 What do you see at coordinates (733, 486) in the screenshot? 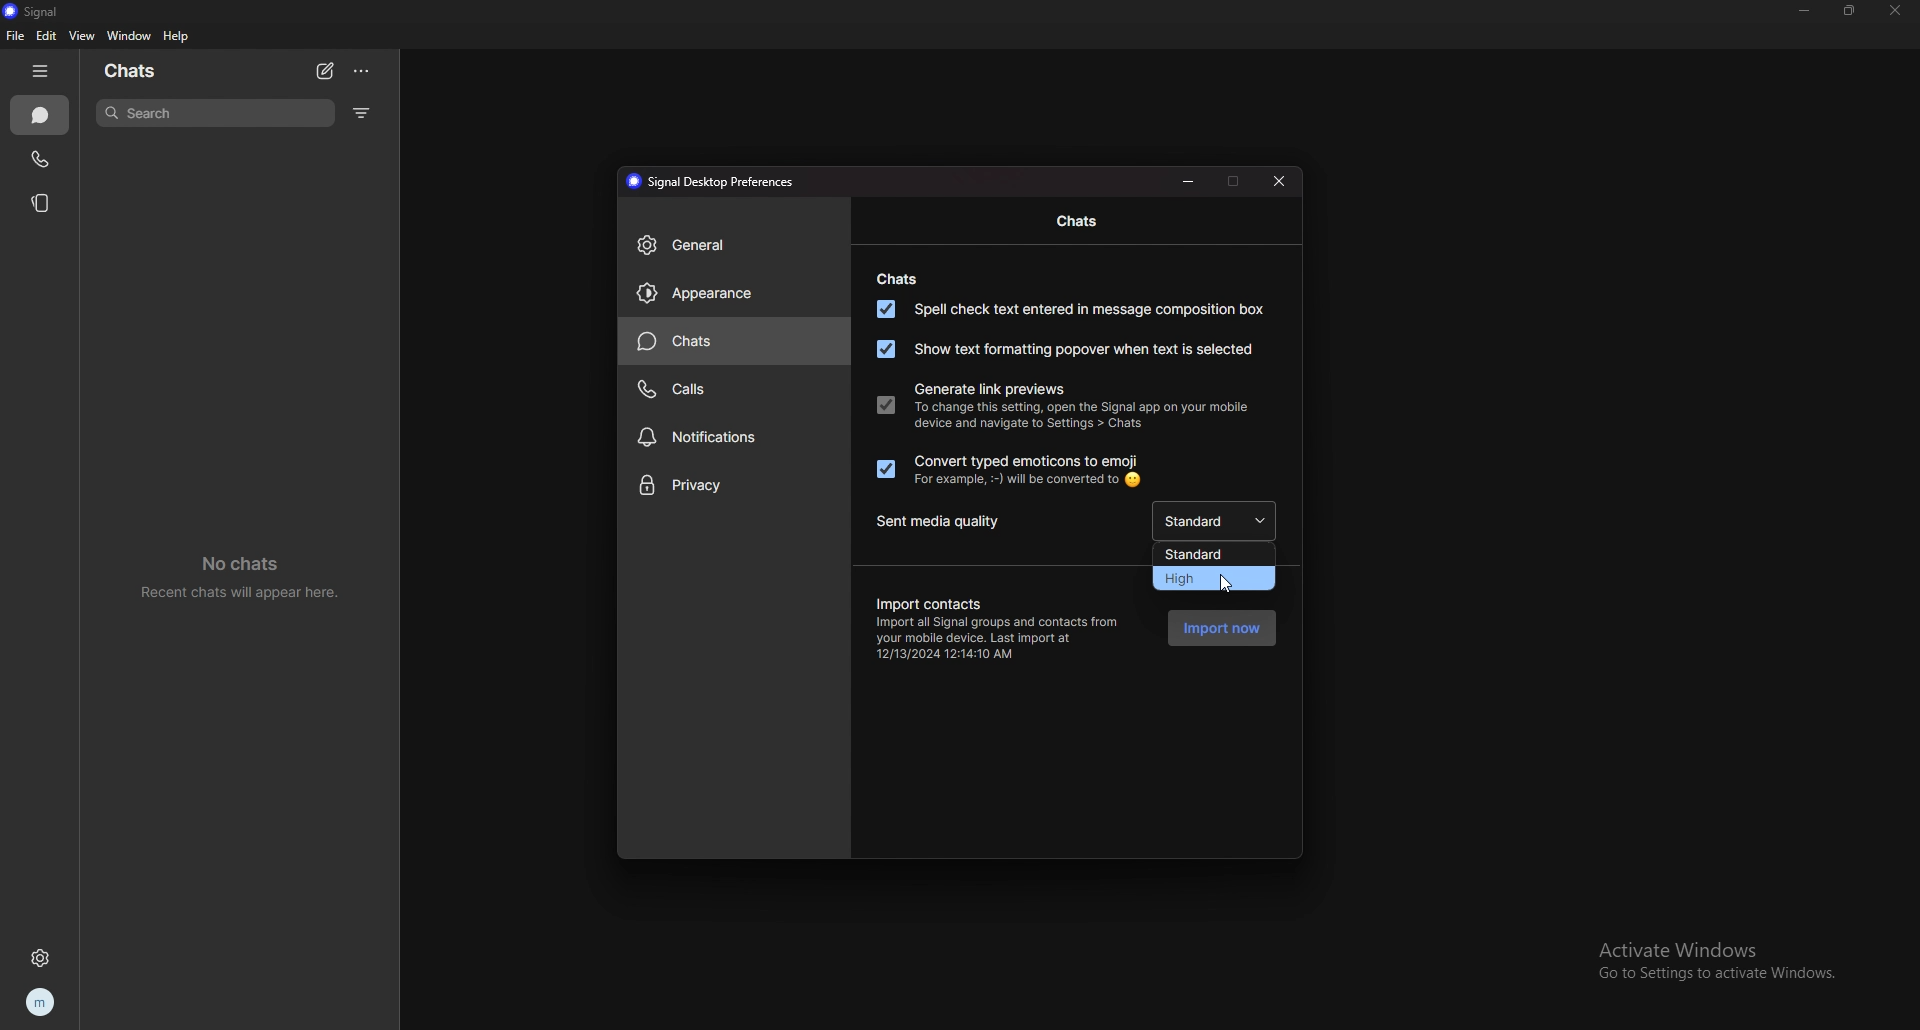
I see `privacy` at bounding box center [733, 486].